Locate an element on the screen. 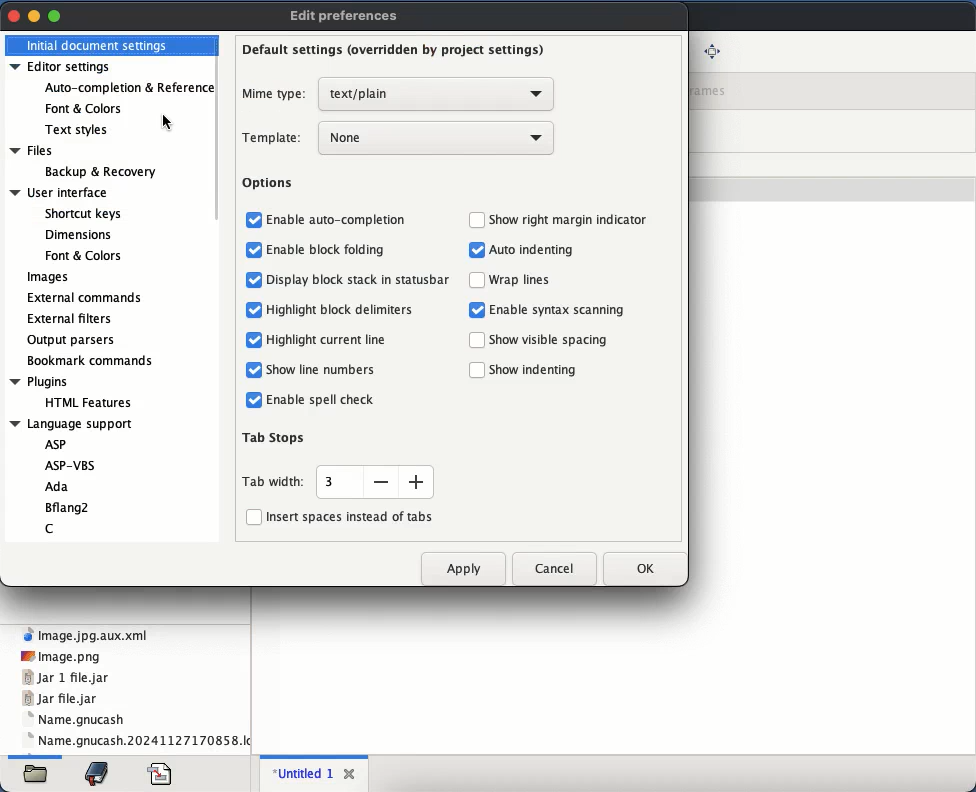  font and colors is located at coordinates (85, 110).